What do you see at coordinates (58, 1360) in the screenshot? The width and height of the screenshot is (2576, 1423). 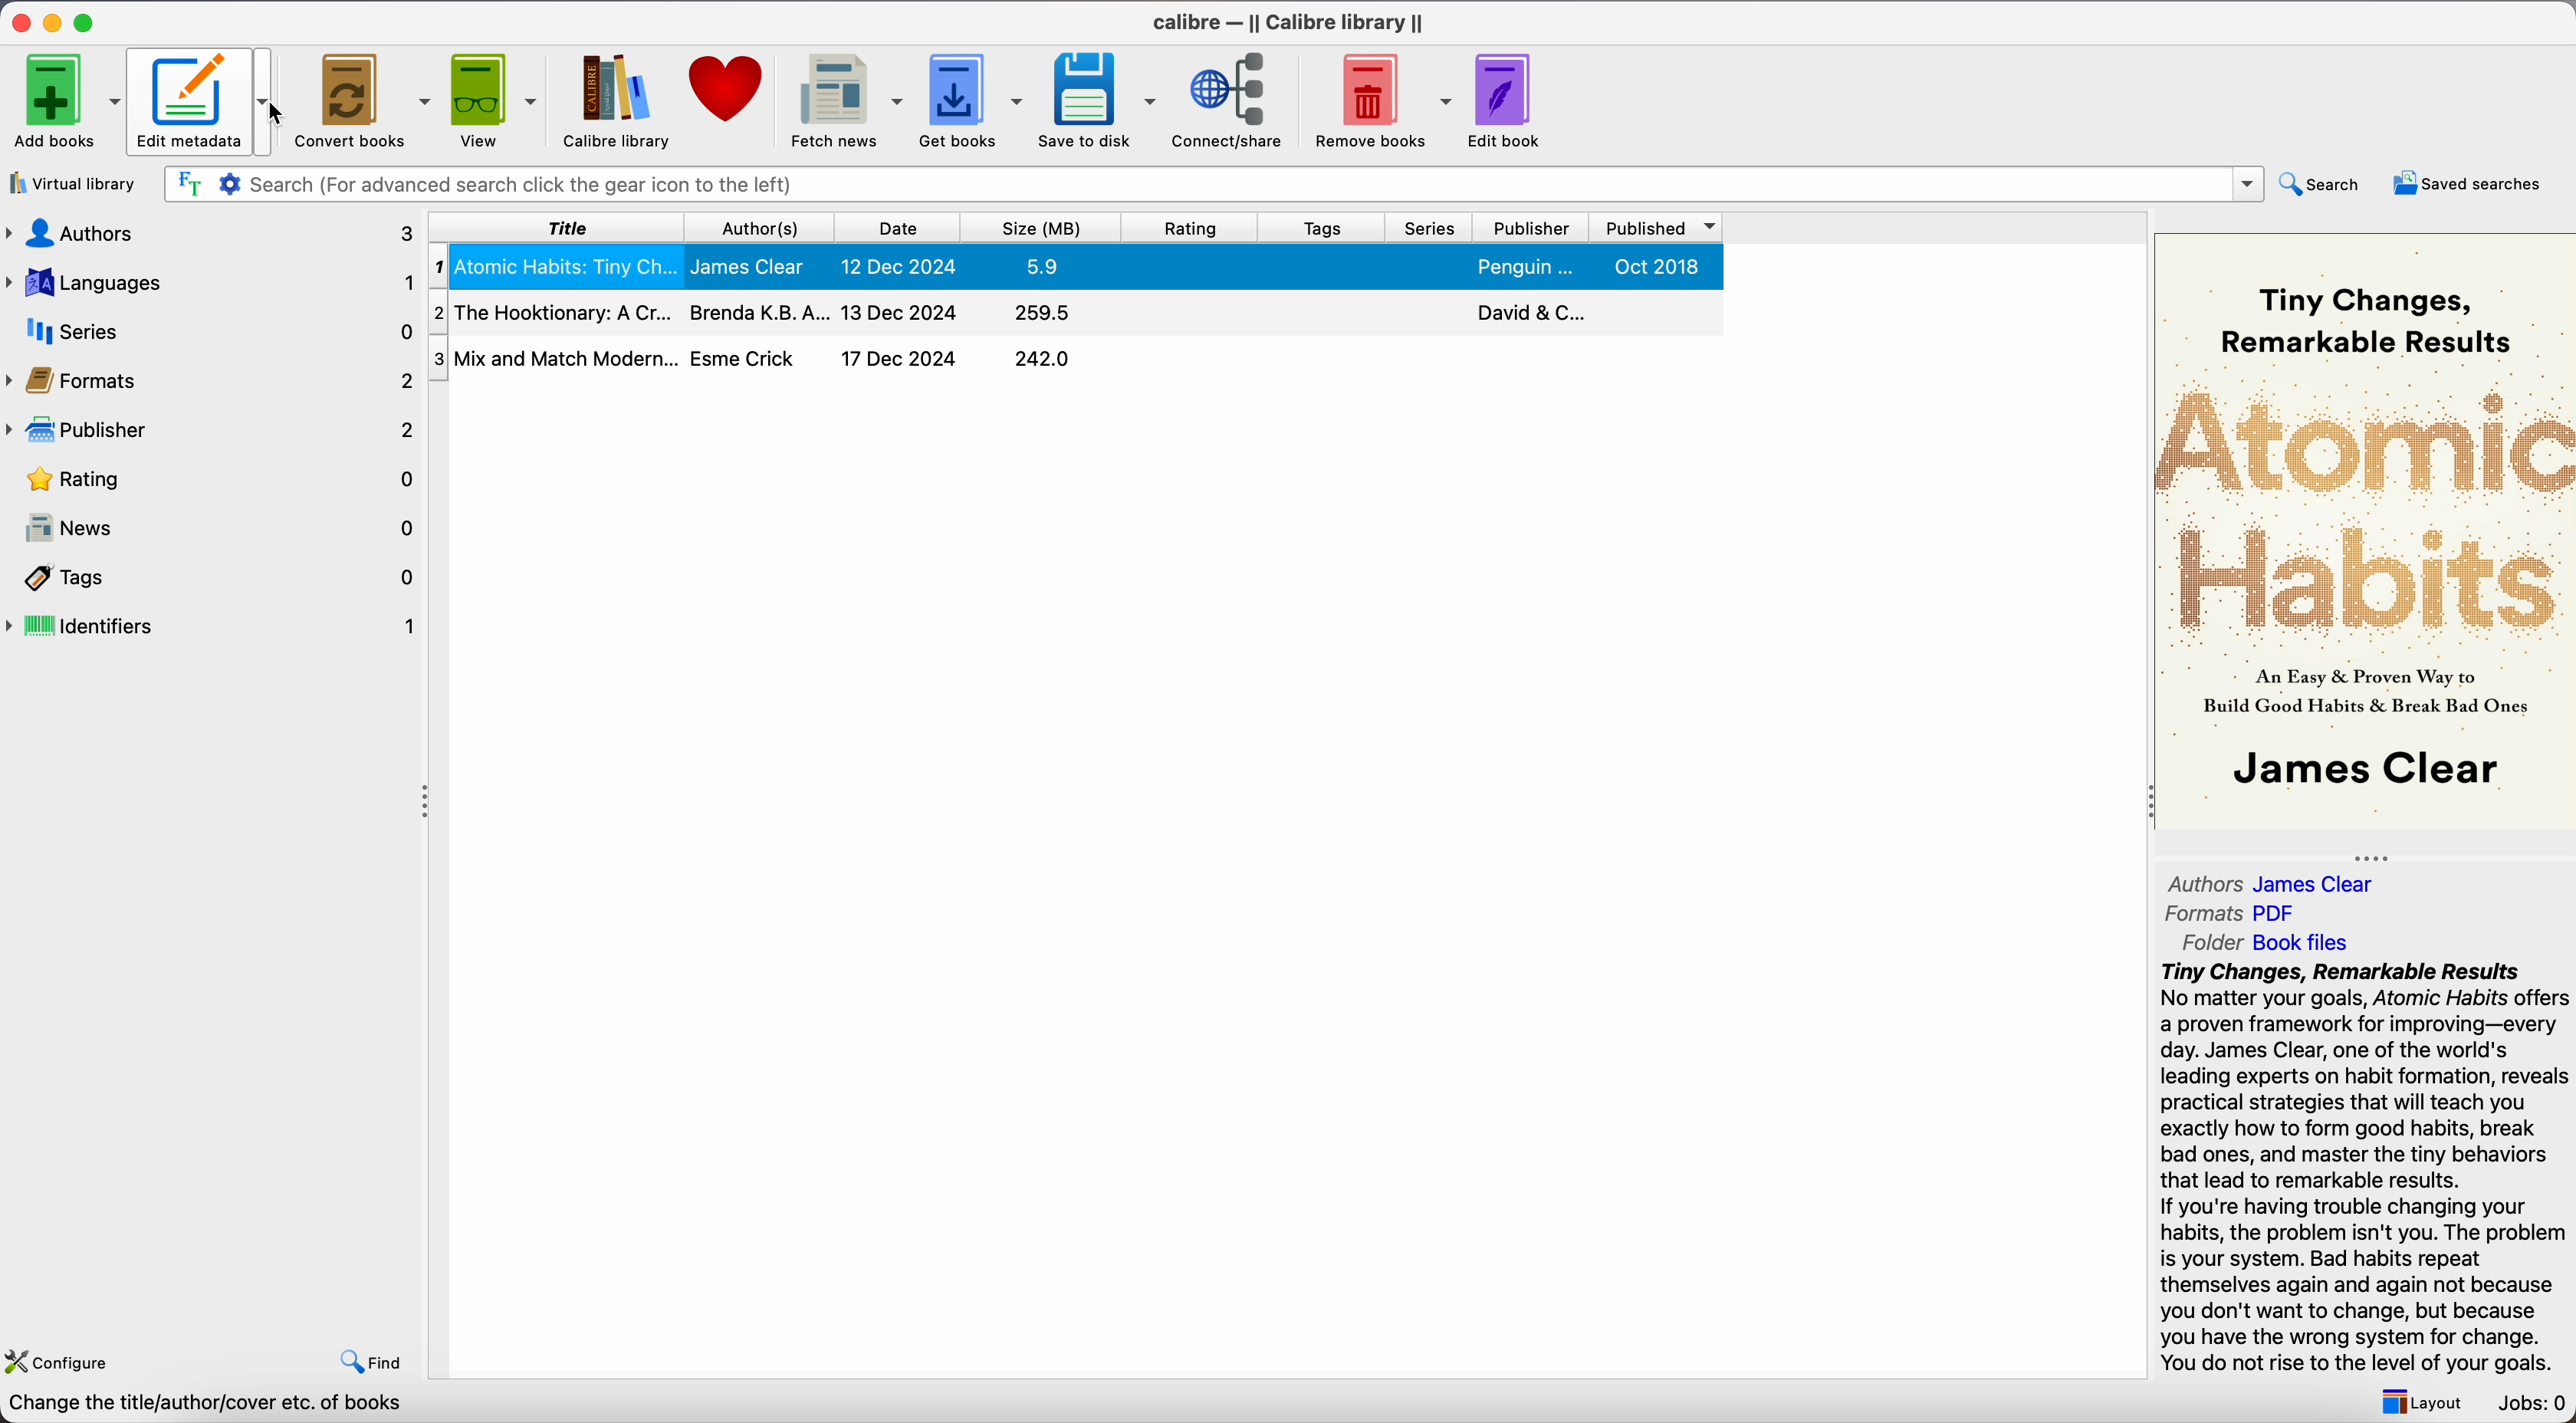 I see `configure` at bounding box center [58, 1360].